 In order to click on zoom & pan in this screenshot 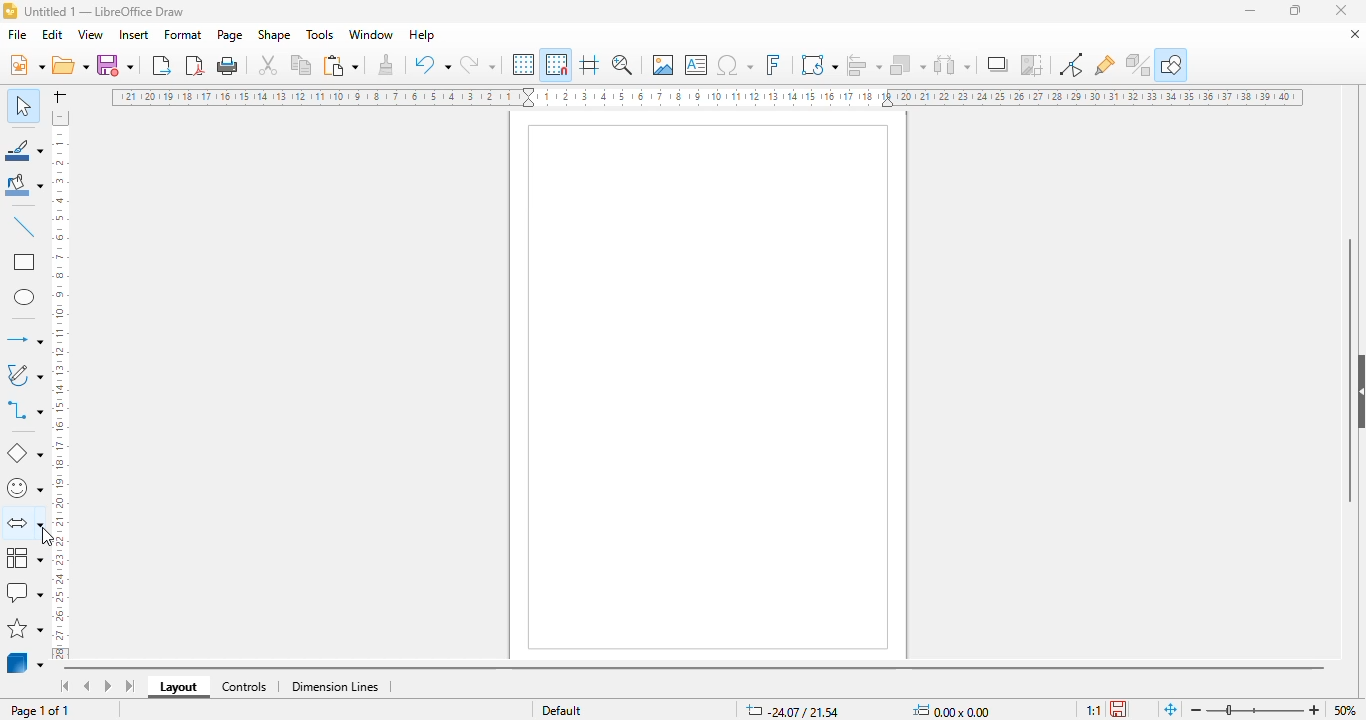, I will do `click(622, 64)`.